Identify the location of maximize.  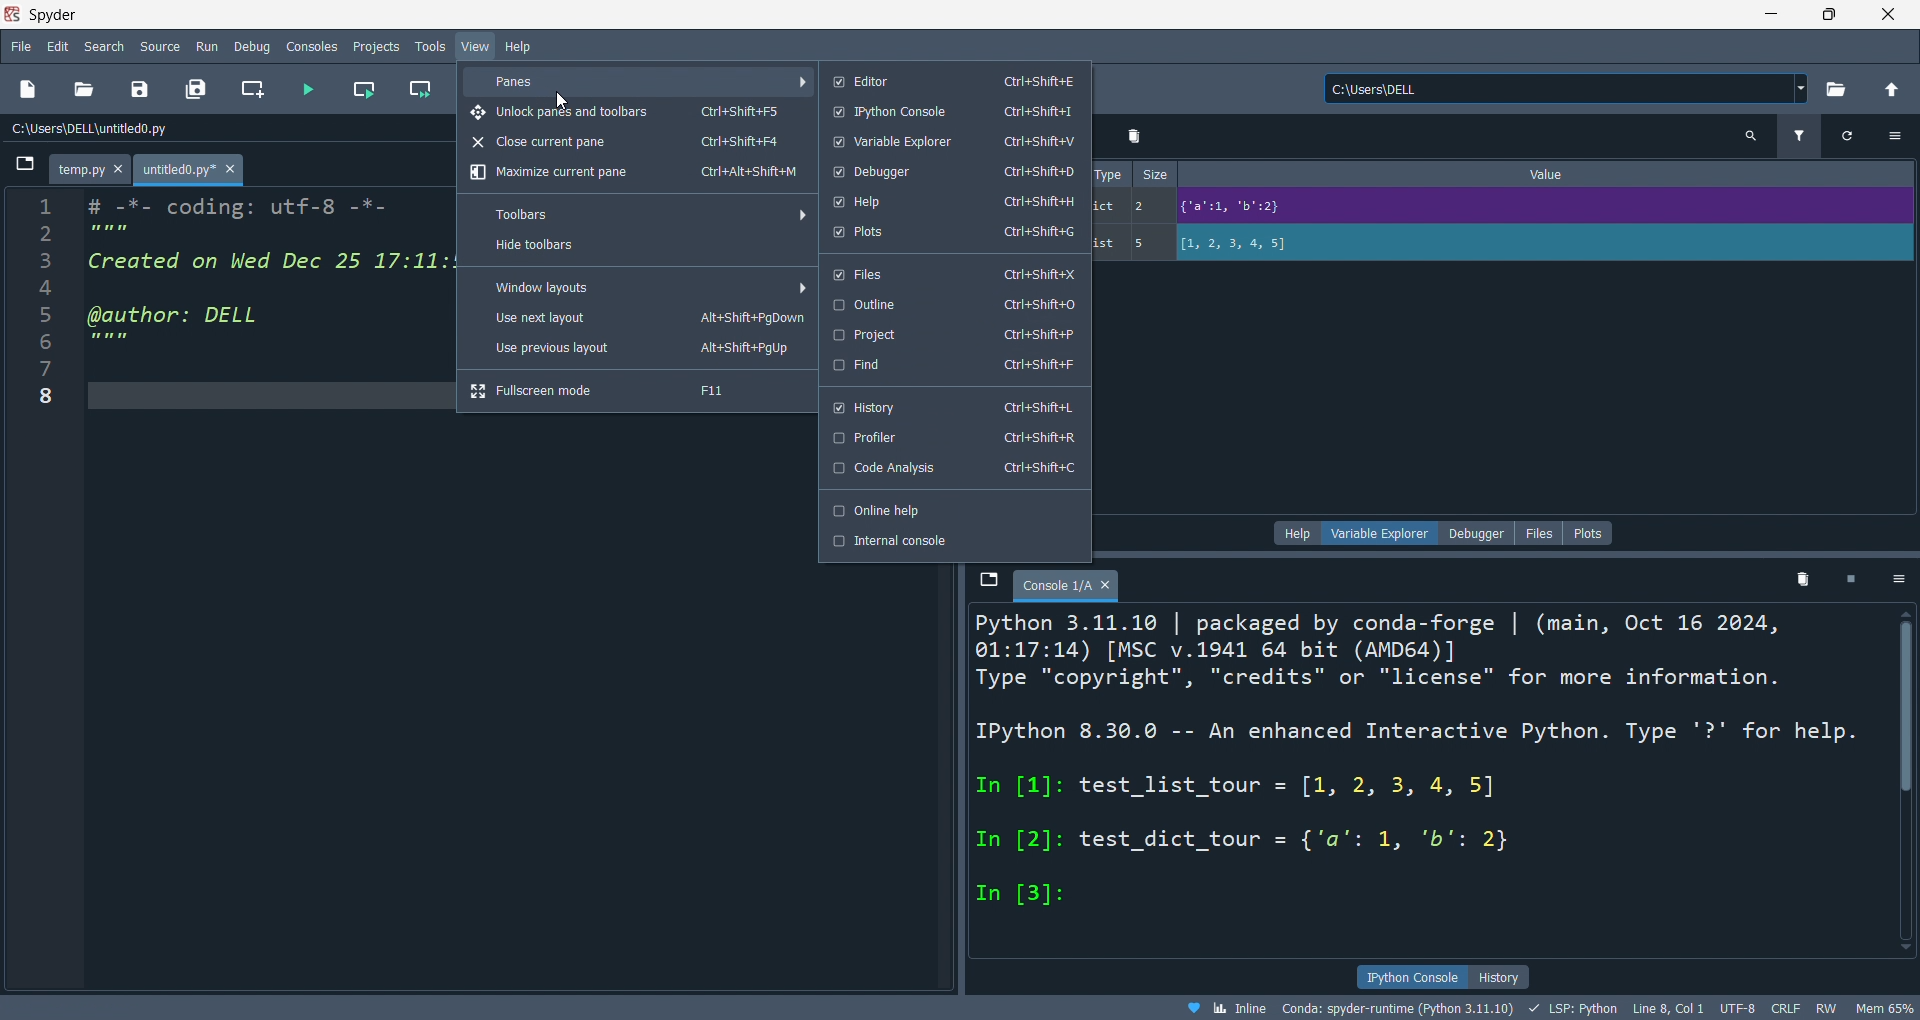
(1838, 15).